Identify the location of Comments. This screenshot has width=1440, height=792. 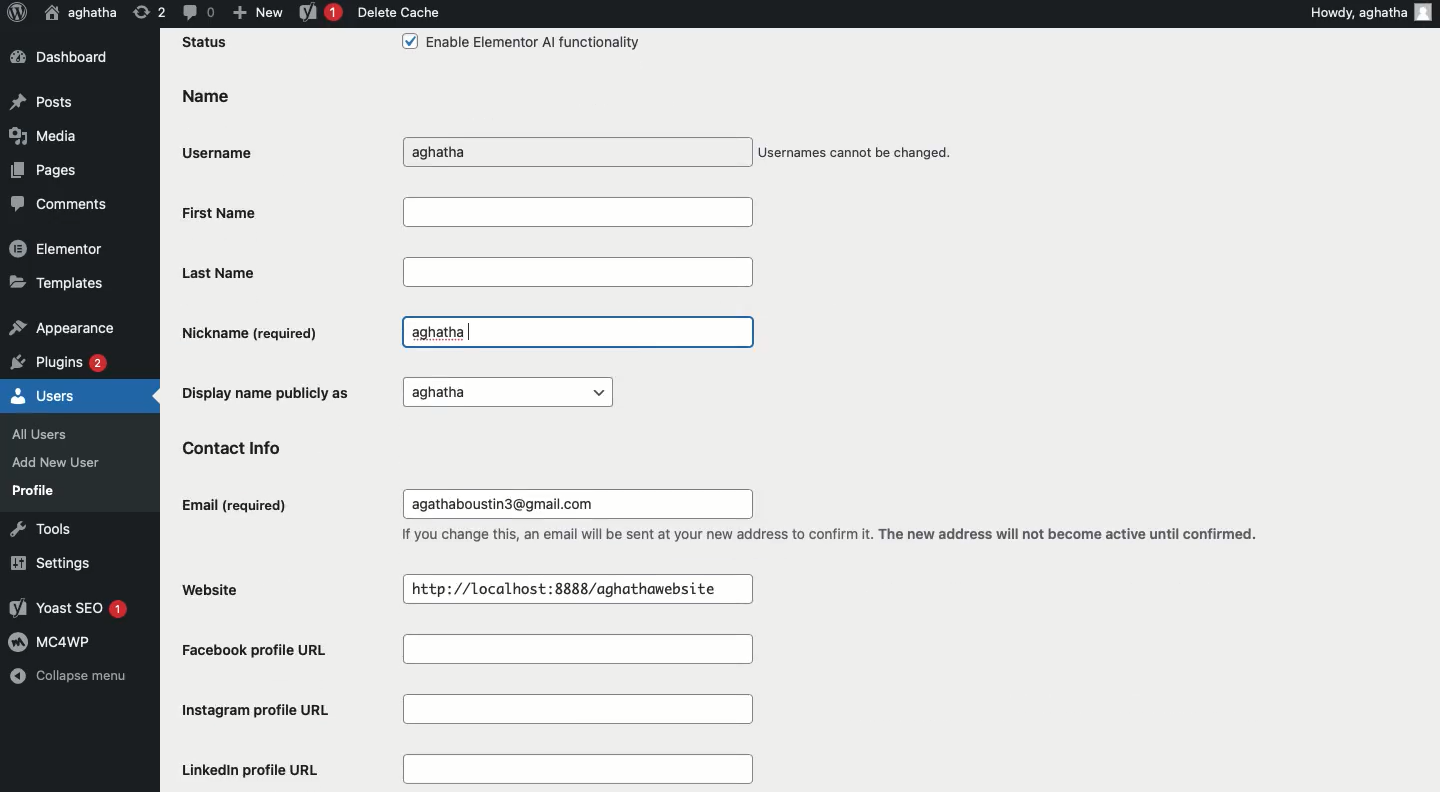
(60, 205).